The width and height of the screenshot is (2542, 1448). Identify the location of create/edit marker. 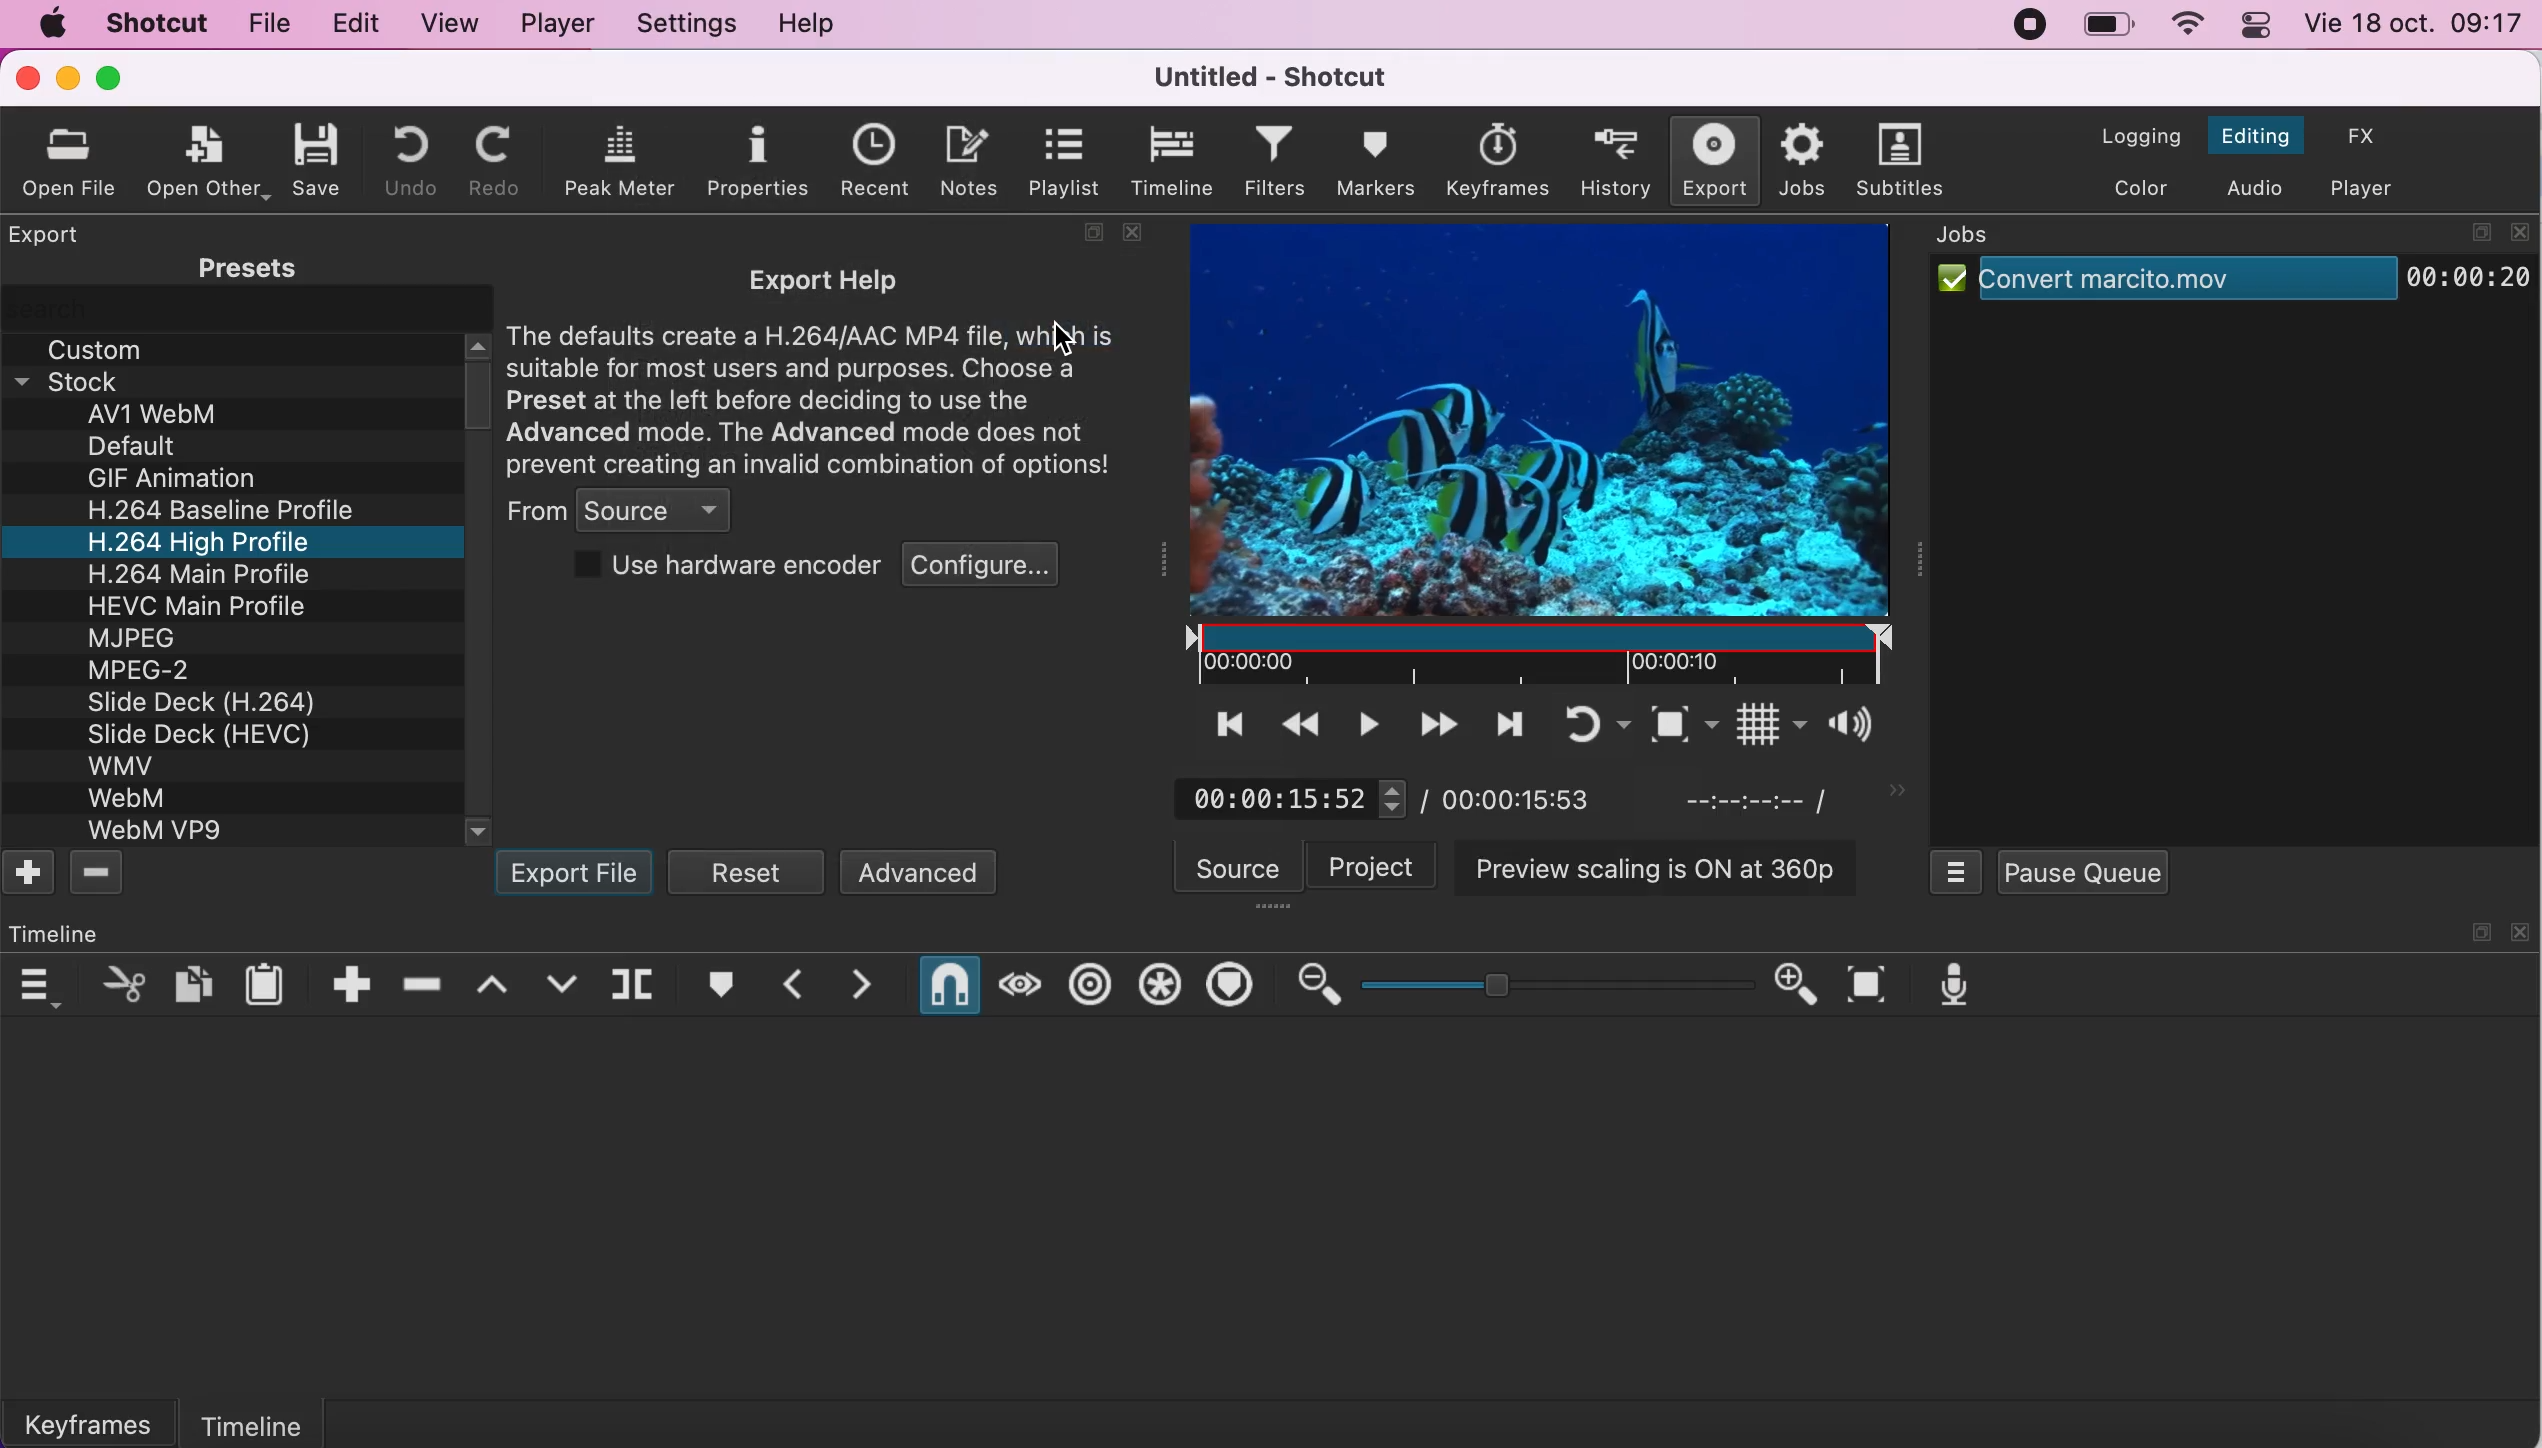
(718, 988).